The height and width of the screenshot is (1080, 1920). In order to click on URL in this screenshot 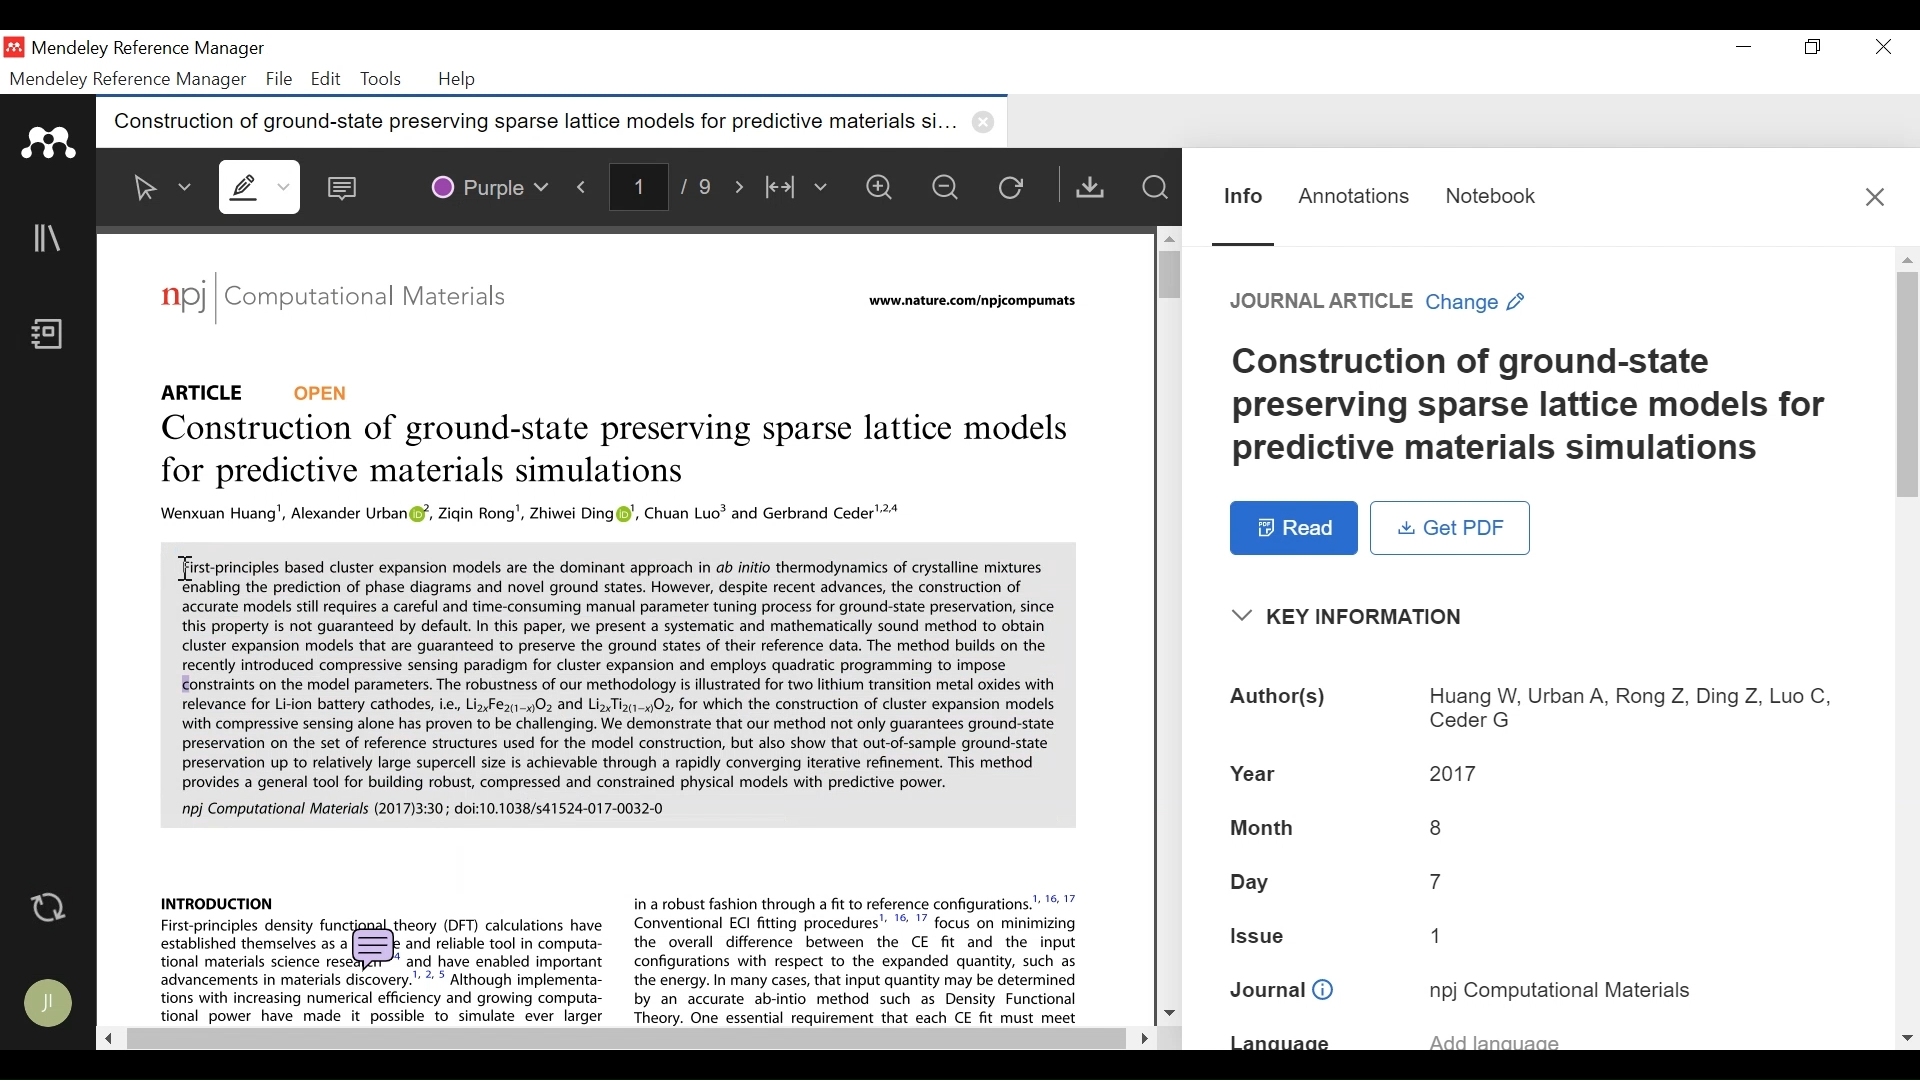, I will do `click(976, 302)`.